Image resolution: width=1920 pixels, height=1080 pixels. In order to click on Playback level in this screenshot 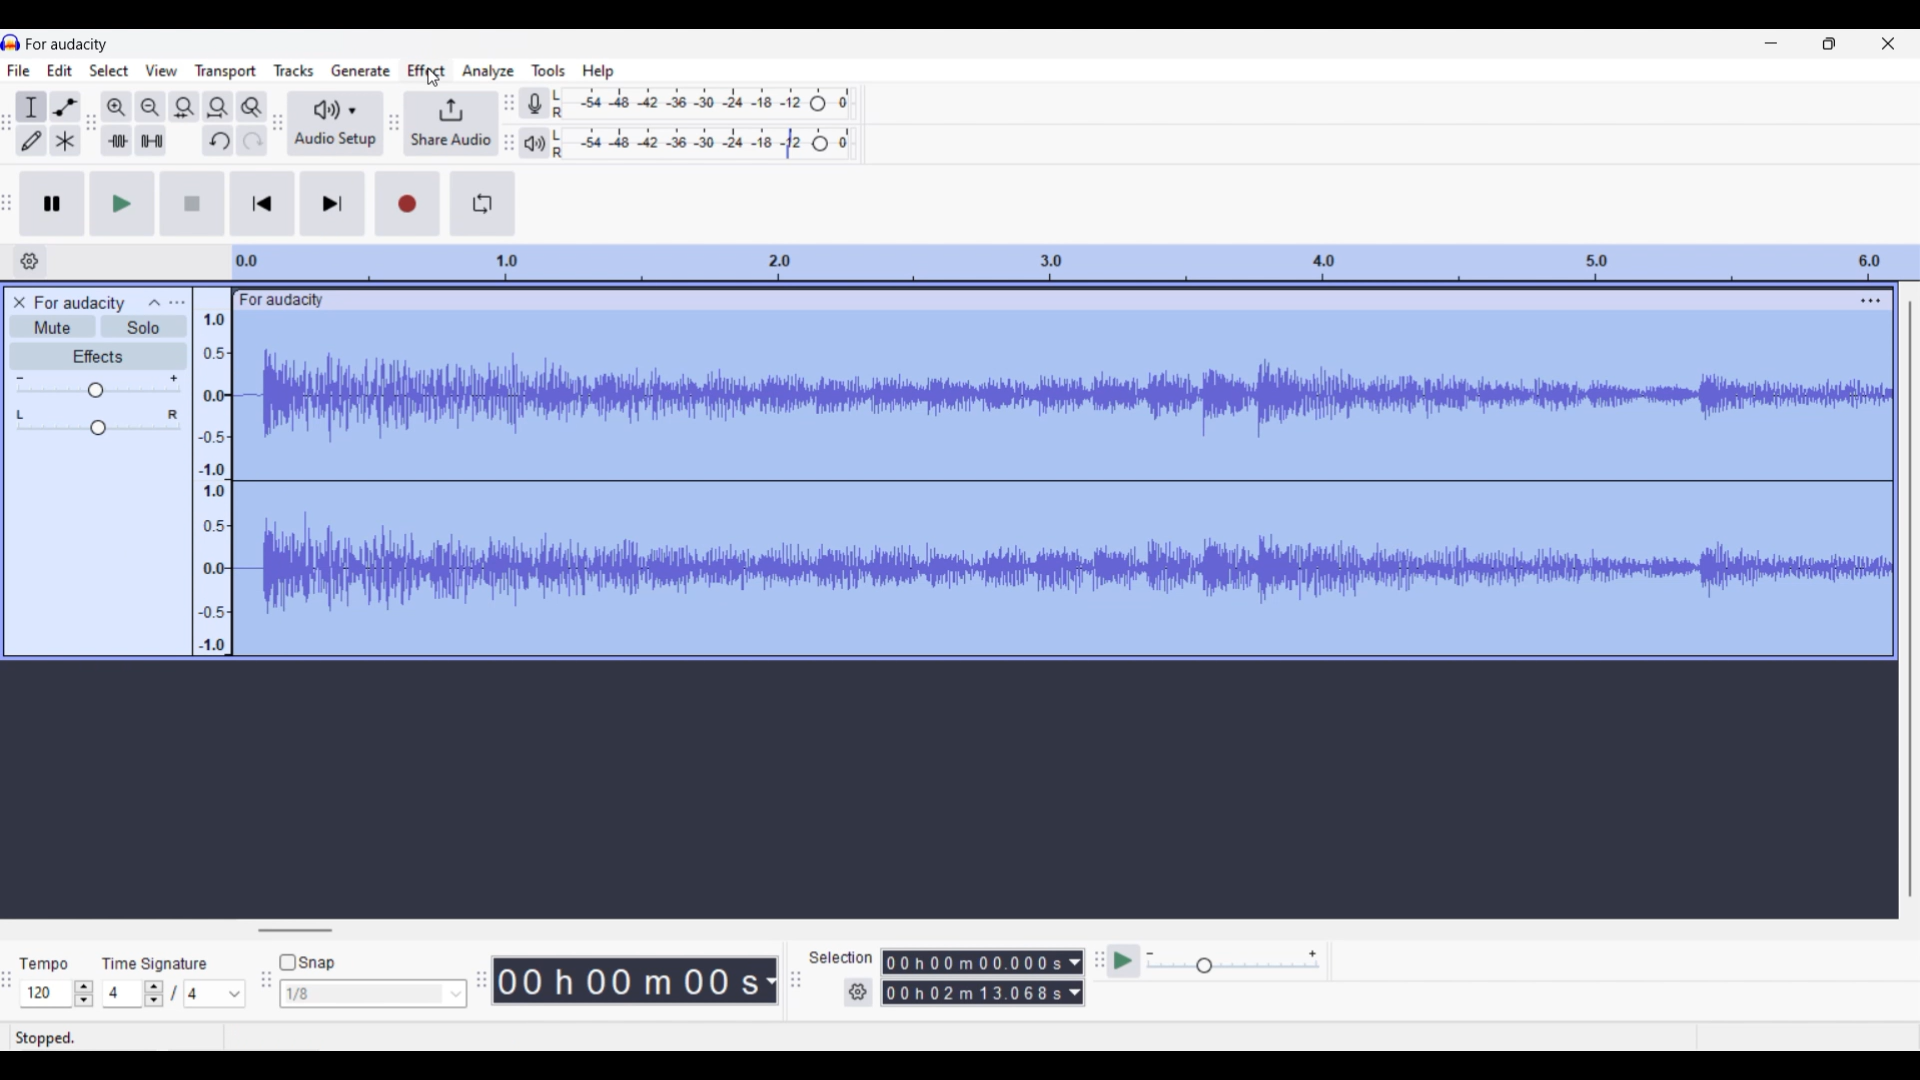, I will do `click(703, 144)`.